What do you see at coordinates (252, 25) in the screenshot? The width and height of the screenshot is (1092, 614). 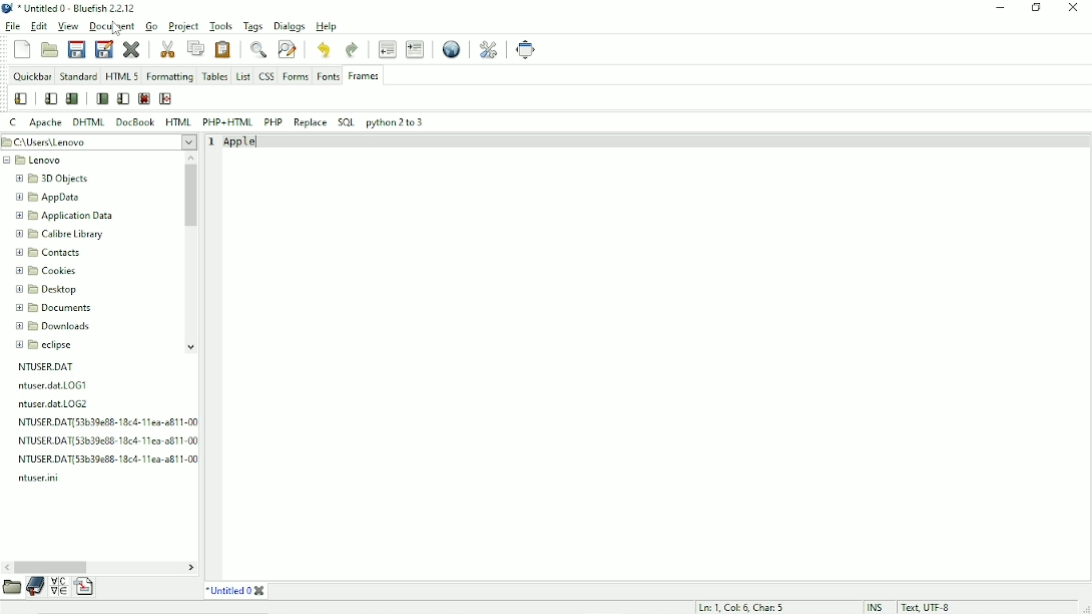 I see `Tags` at bounding box center [252, 25].